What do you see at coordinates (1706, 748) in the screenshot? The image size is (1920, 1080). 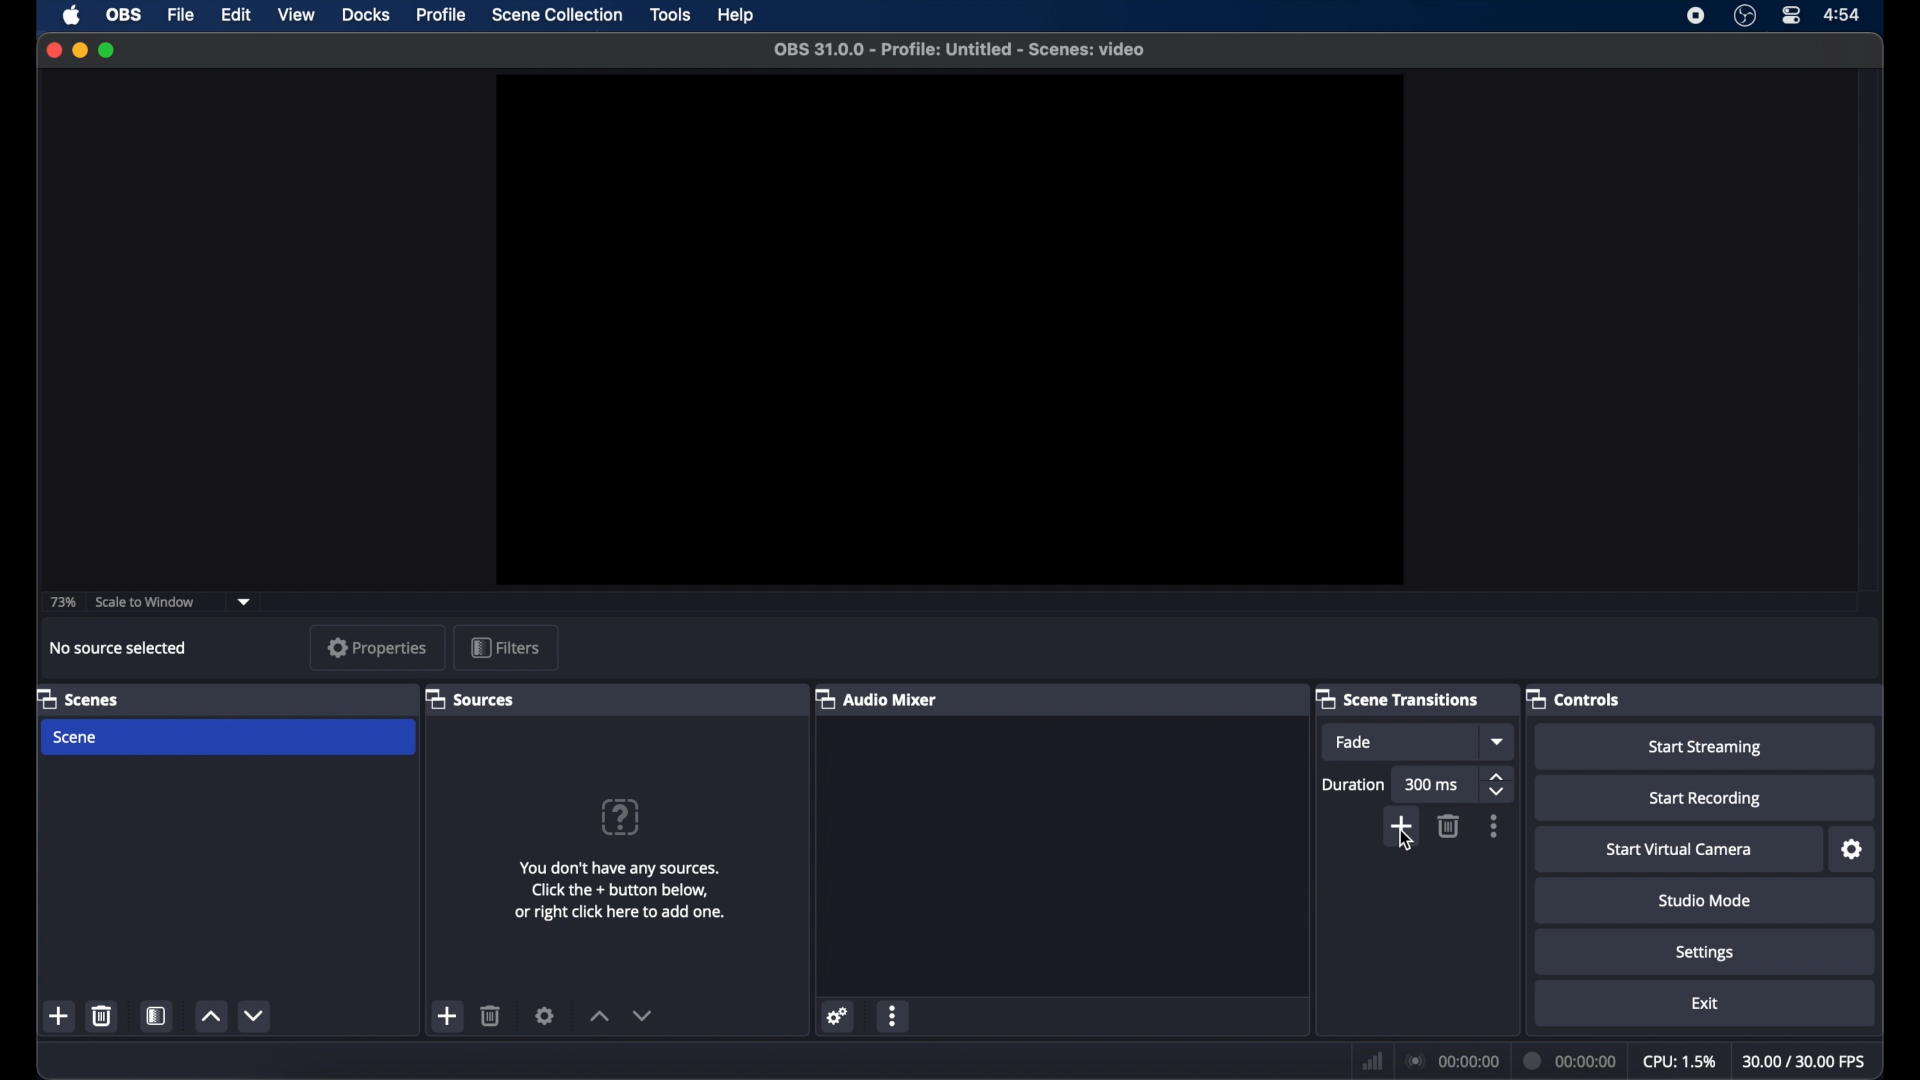 I see `start streaming` at bounding box center [1706, 748].